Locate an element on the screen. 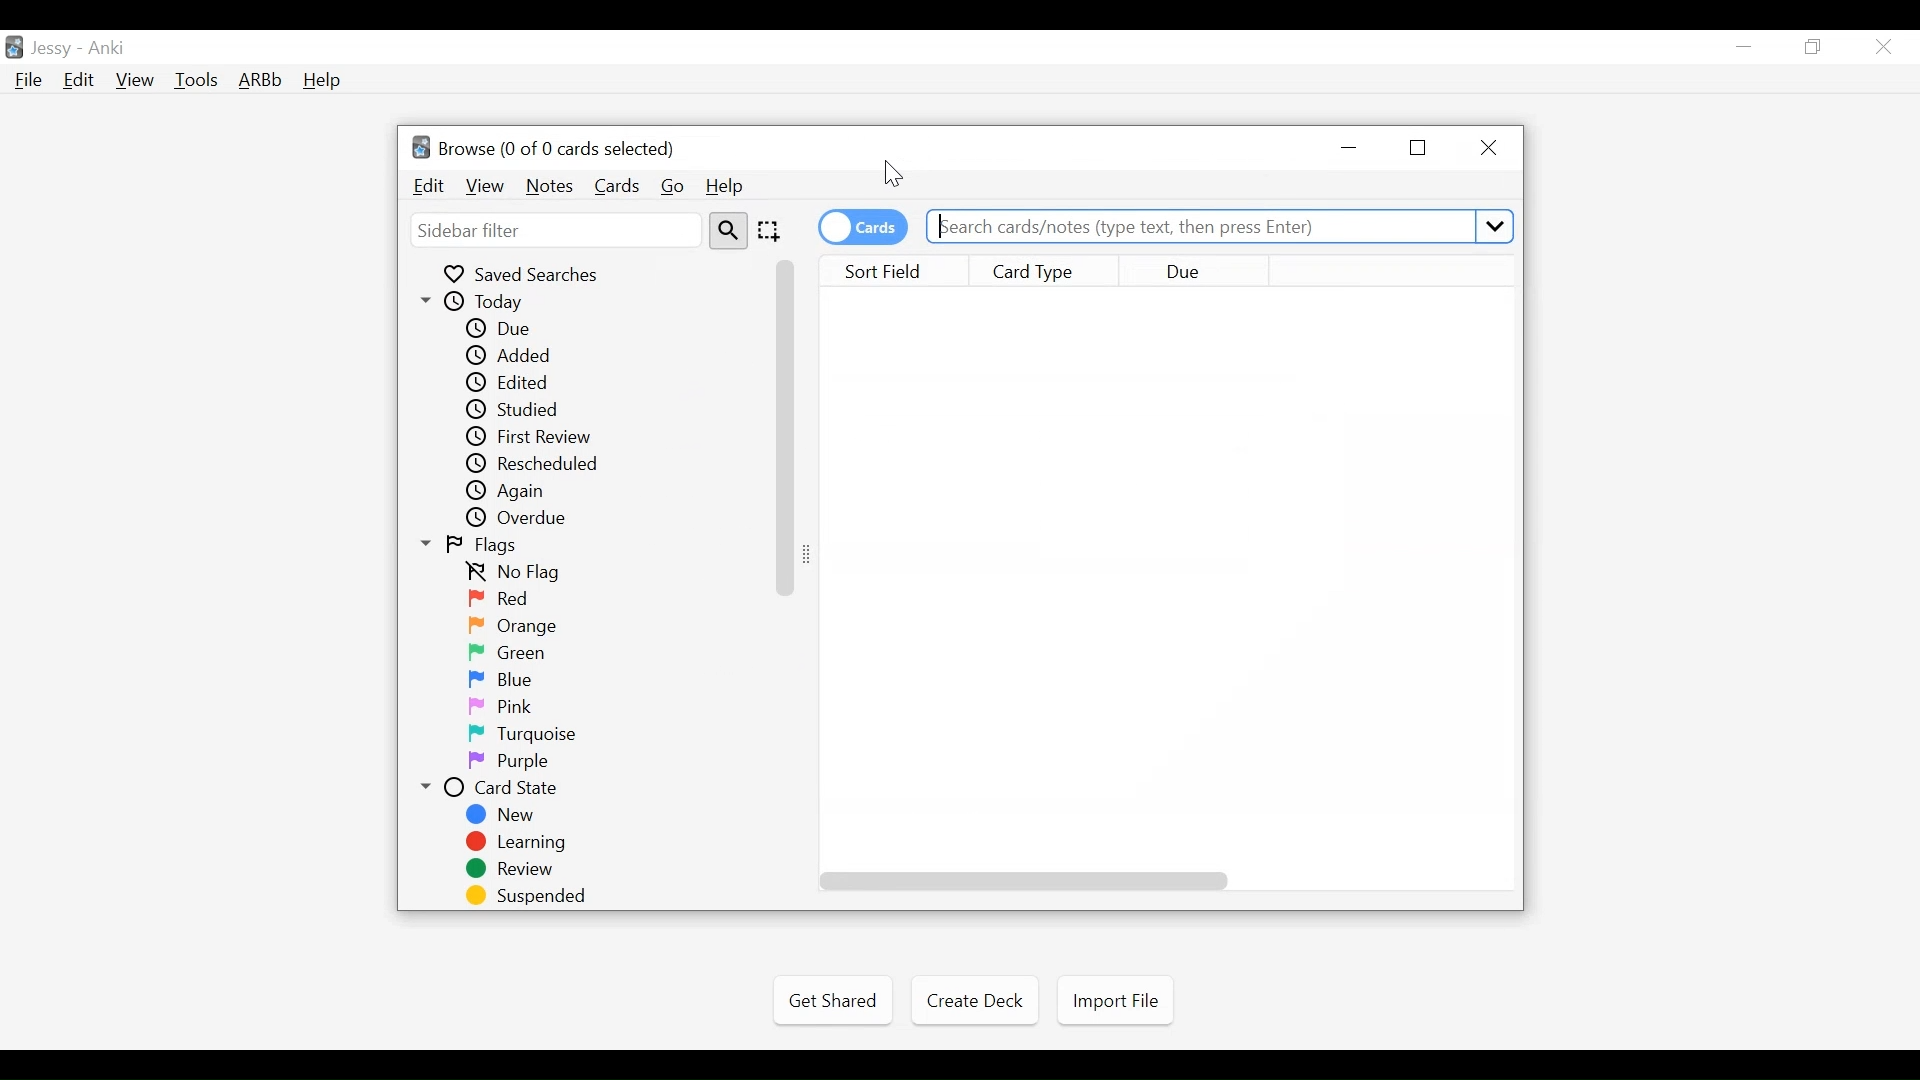  Search Cards/notes is located at coordinates (1221, 226).